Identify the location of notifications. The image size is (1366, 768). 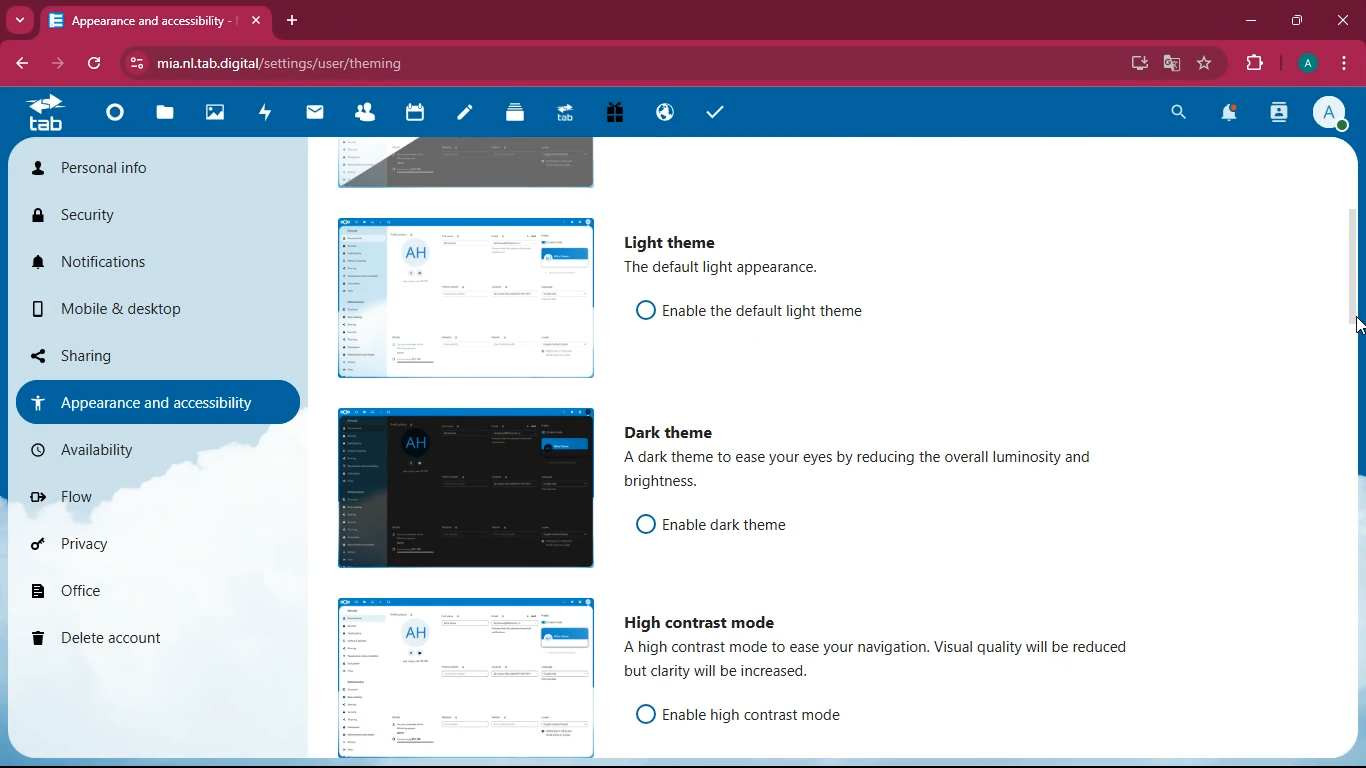
(112, 262).